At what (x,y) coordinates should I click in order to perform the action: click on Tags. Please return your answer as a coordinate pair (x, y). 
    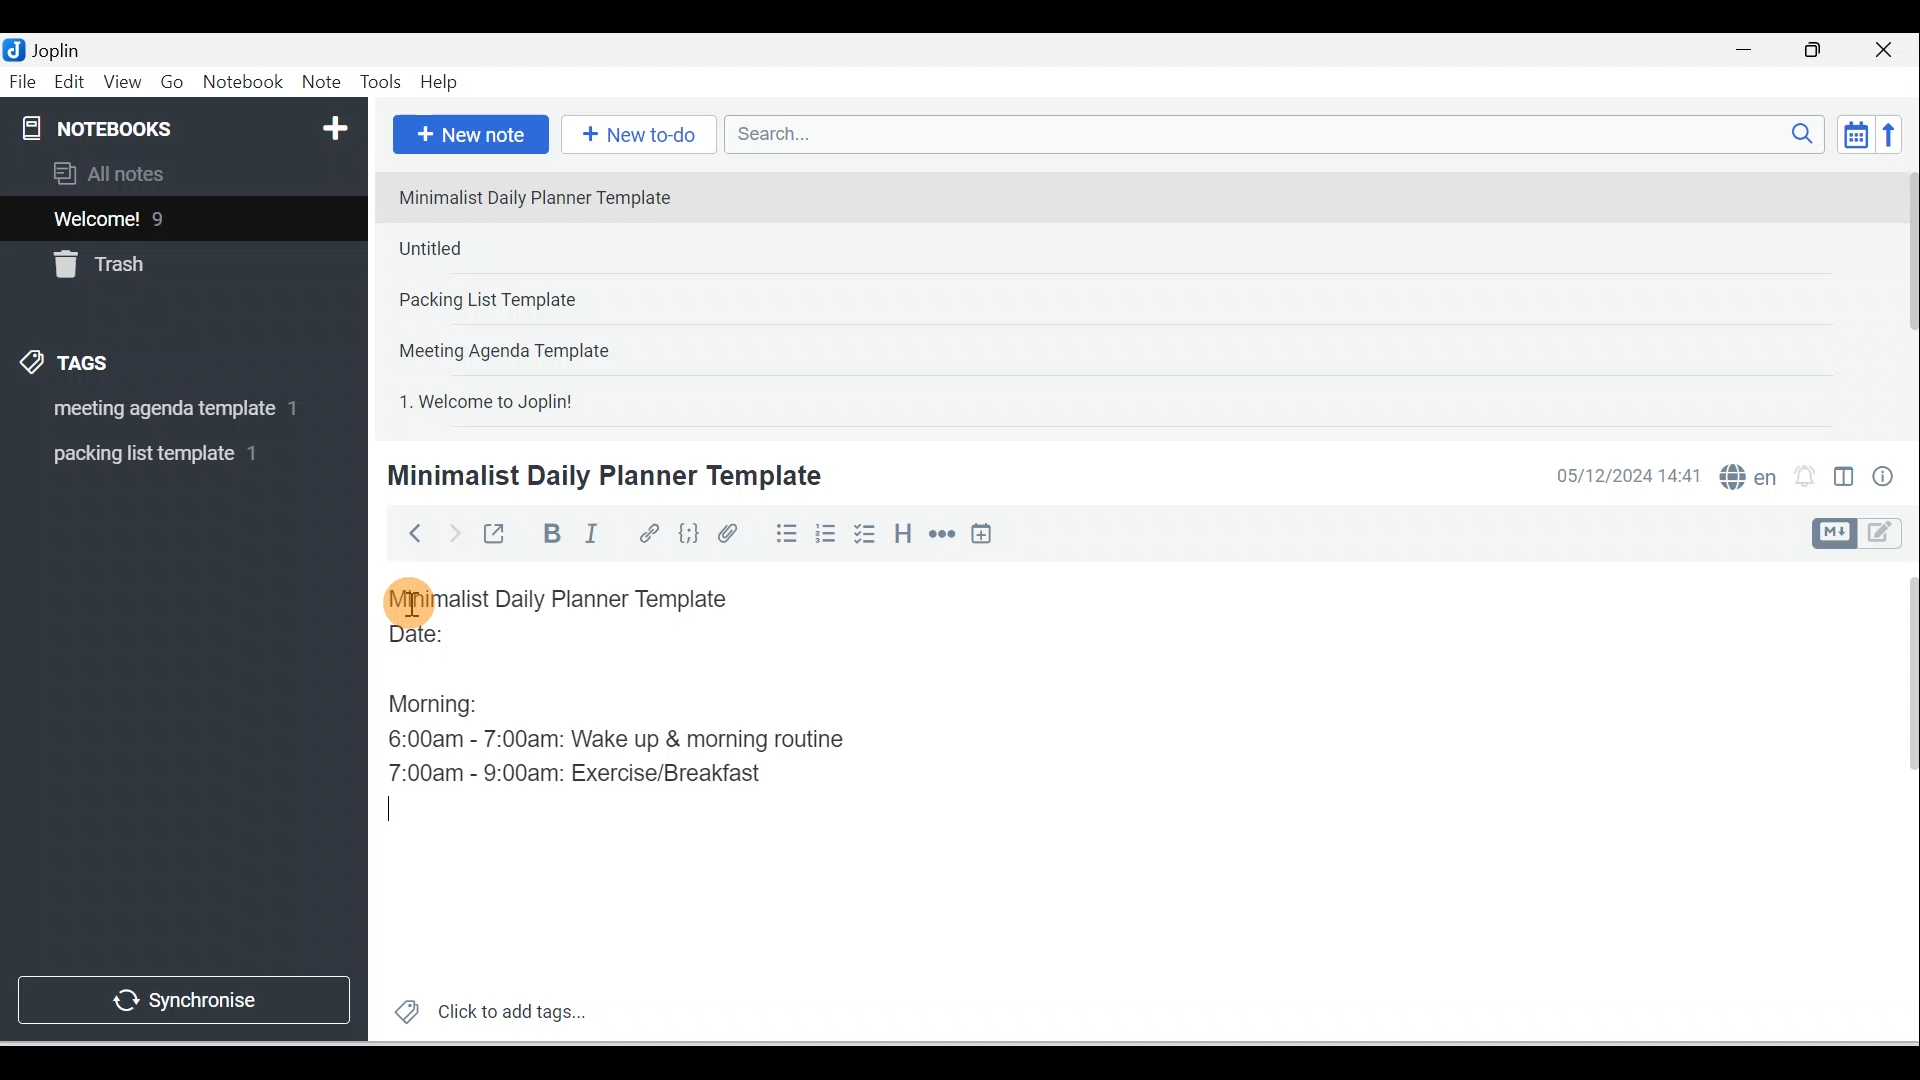
    Looking at the image, I should click on (71, 366).